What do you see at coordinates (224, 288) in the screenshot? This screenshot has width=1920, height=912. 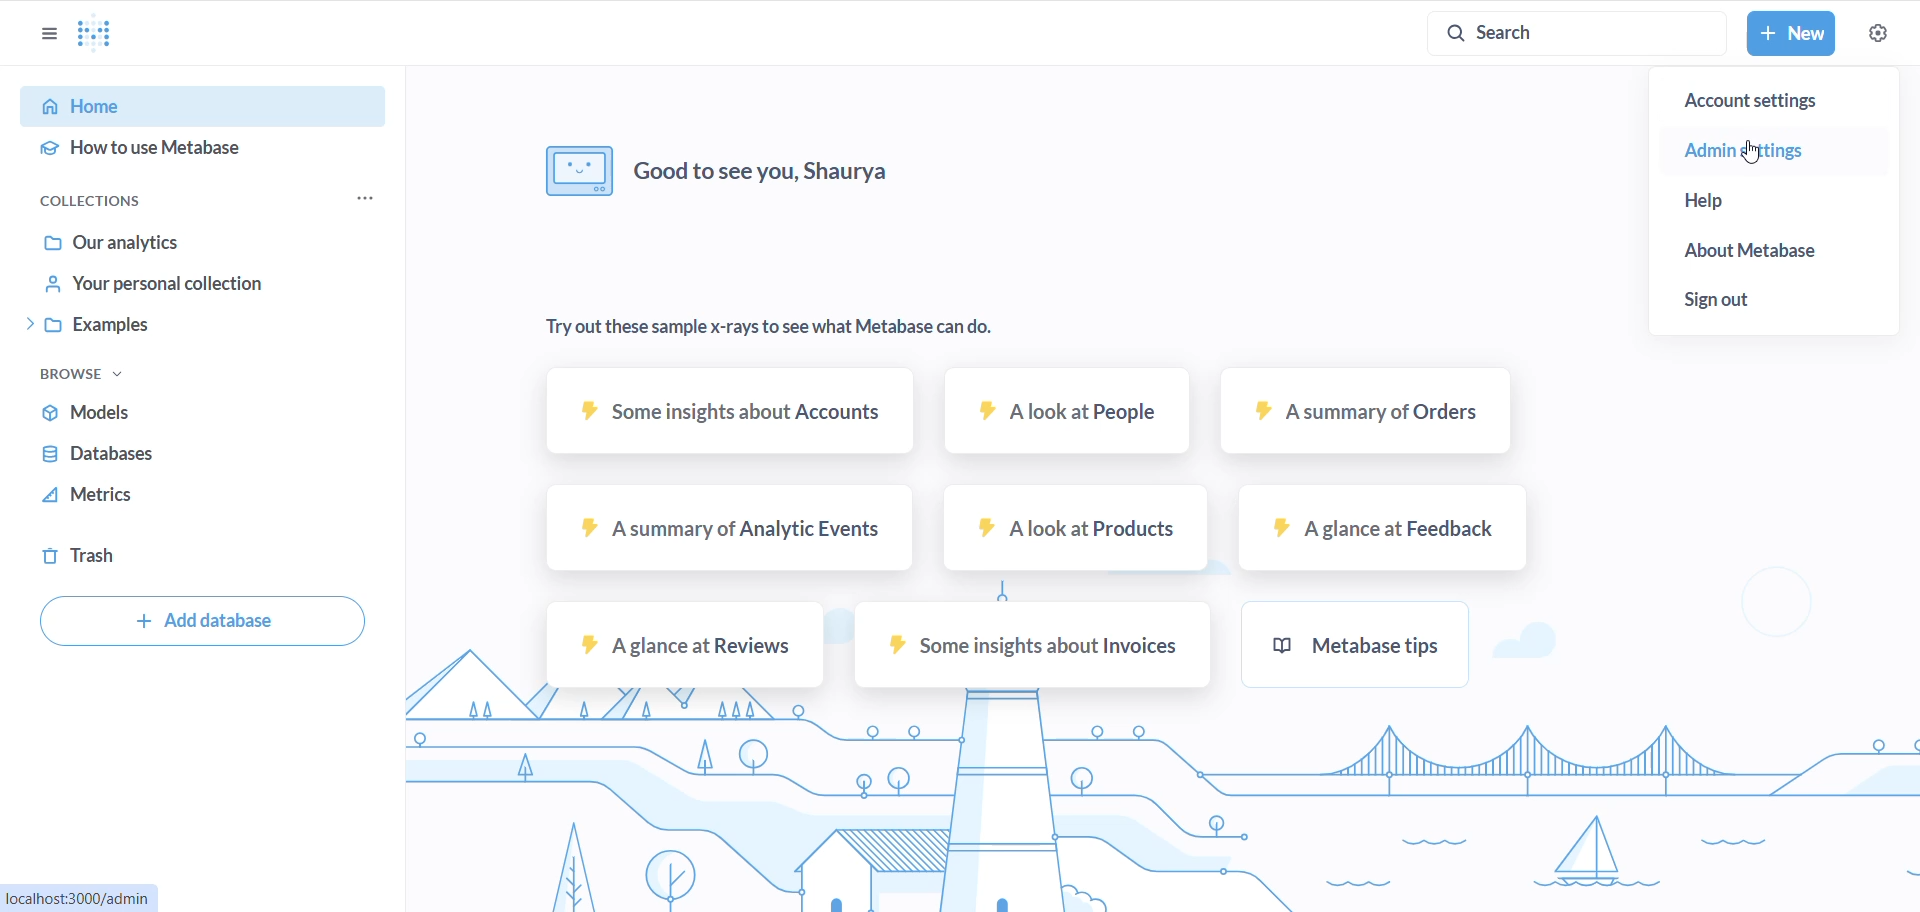 I see `YOUR PERSONAL COLLECTION` at bounding box center [224, 288].